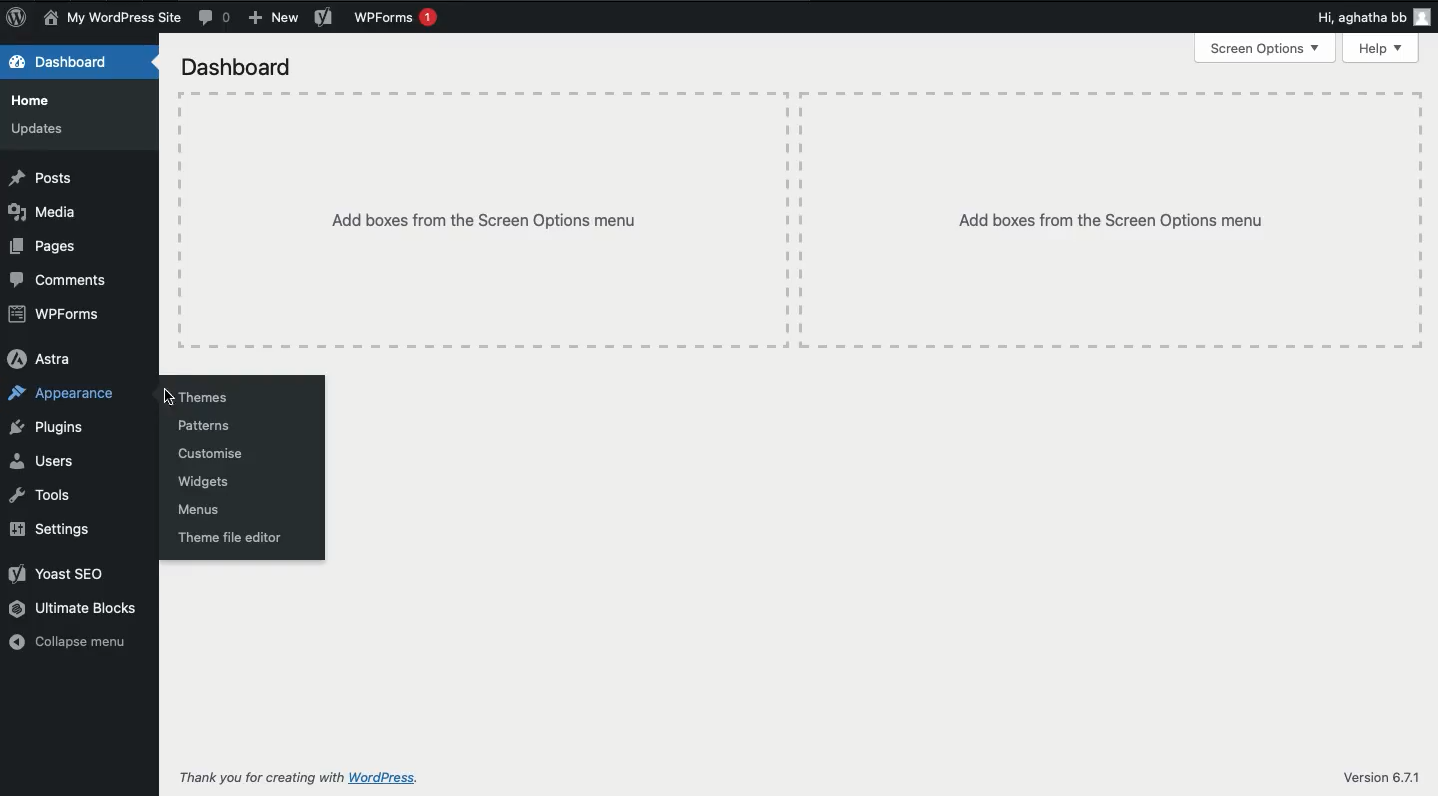 This screenshot has height=796, width=1438. Describe the element at coordinates (58, 573) in the screenshot. I see `Yoast SEO` at that location.